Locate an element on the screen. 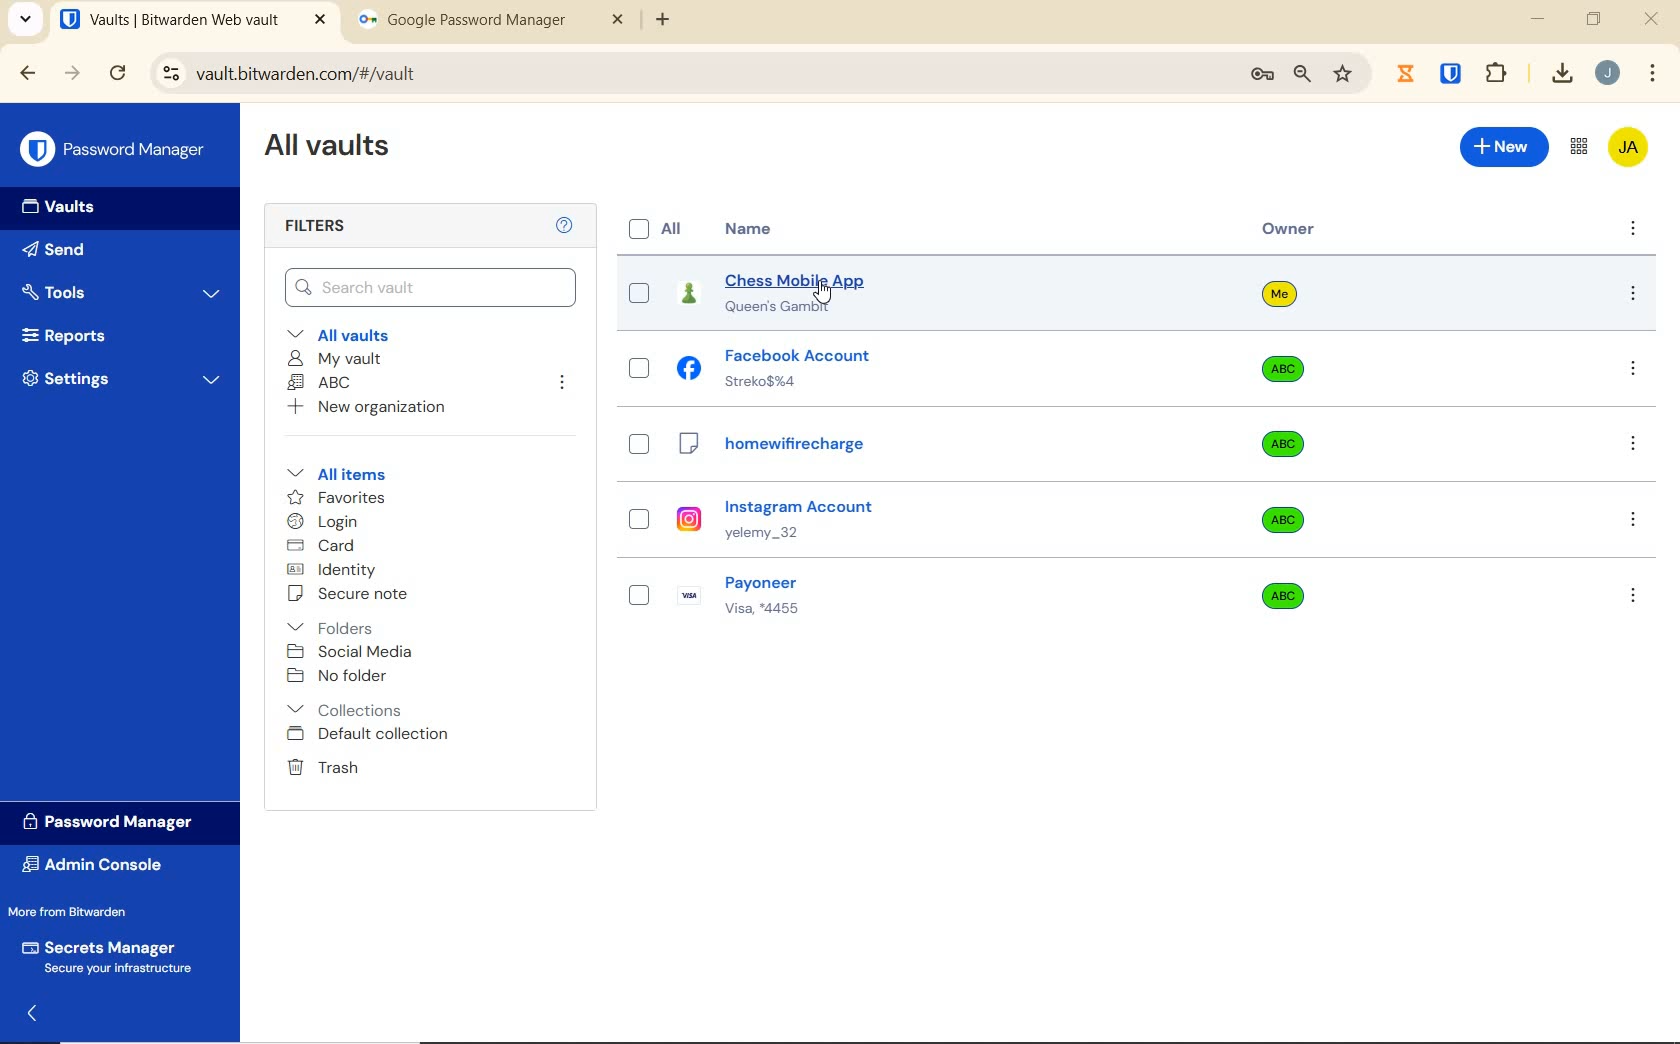 This screenshot has height=1044, width=1680. check box is located at coordinates (643, 441).